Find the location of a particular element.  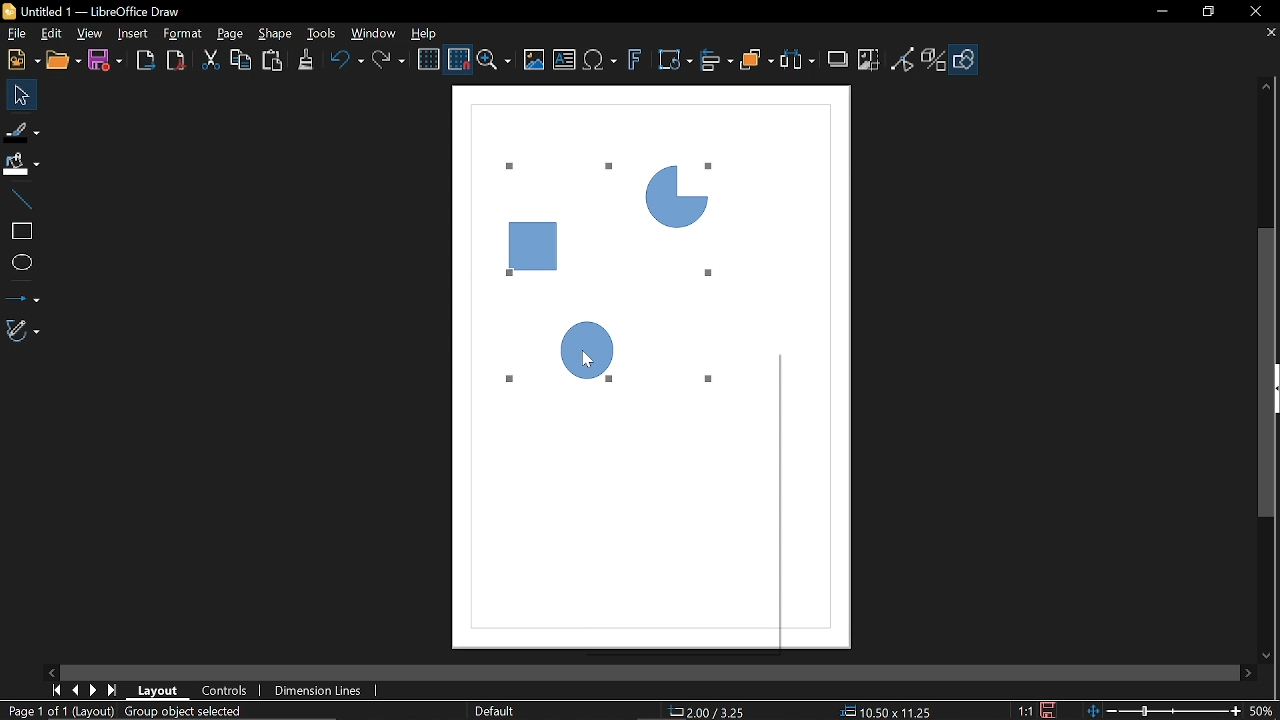

Toggle point edit mode is located at coordinates (901, 60).